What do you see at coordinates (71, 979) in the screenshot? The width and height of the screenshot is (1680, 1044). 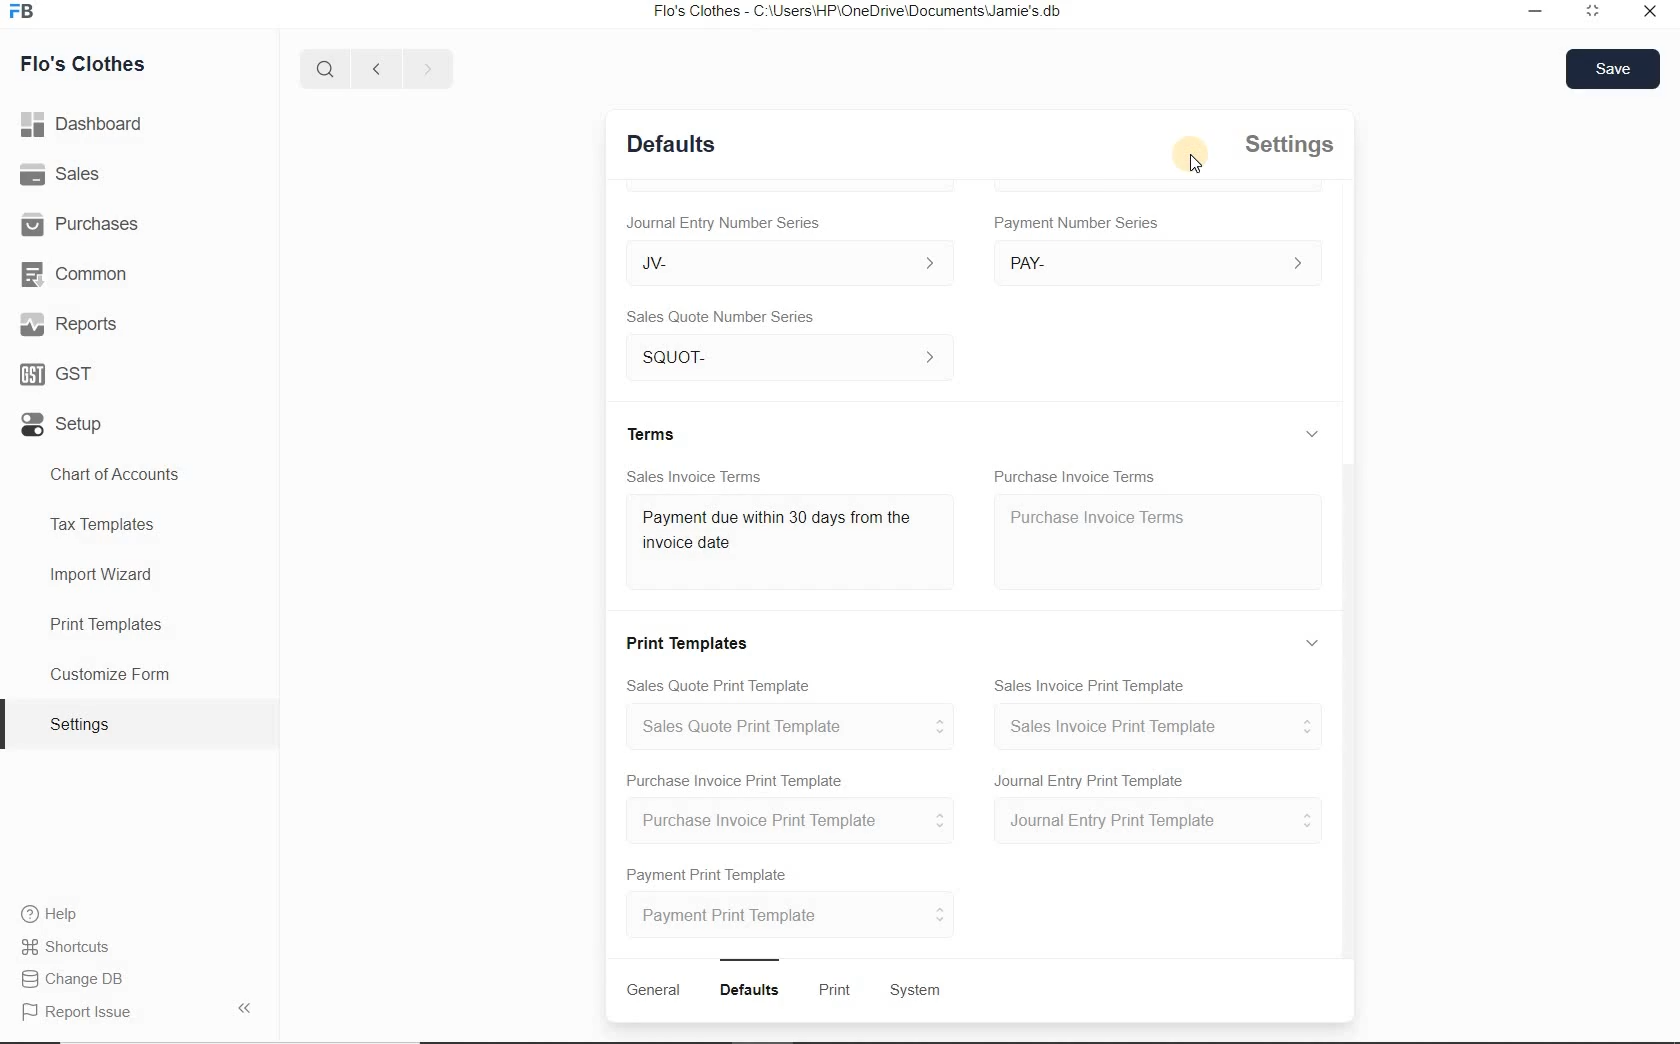 I see `Change DB` at bounding box center [71, 979].